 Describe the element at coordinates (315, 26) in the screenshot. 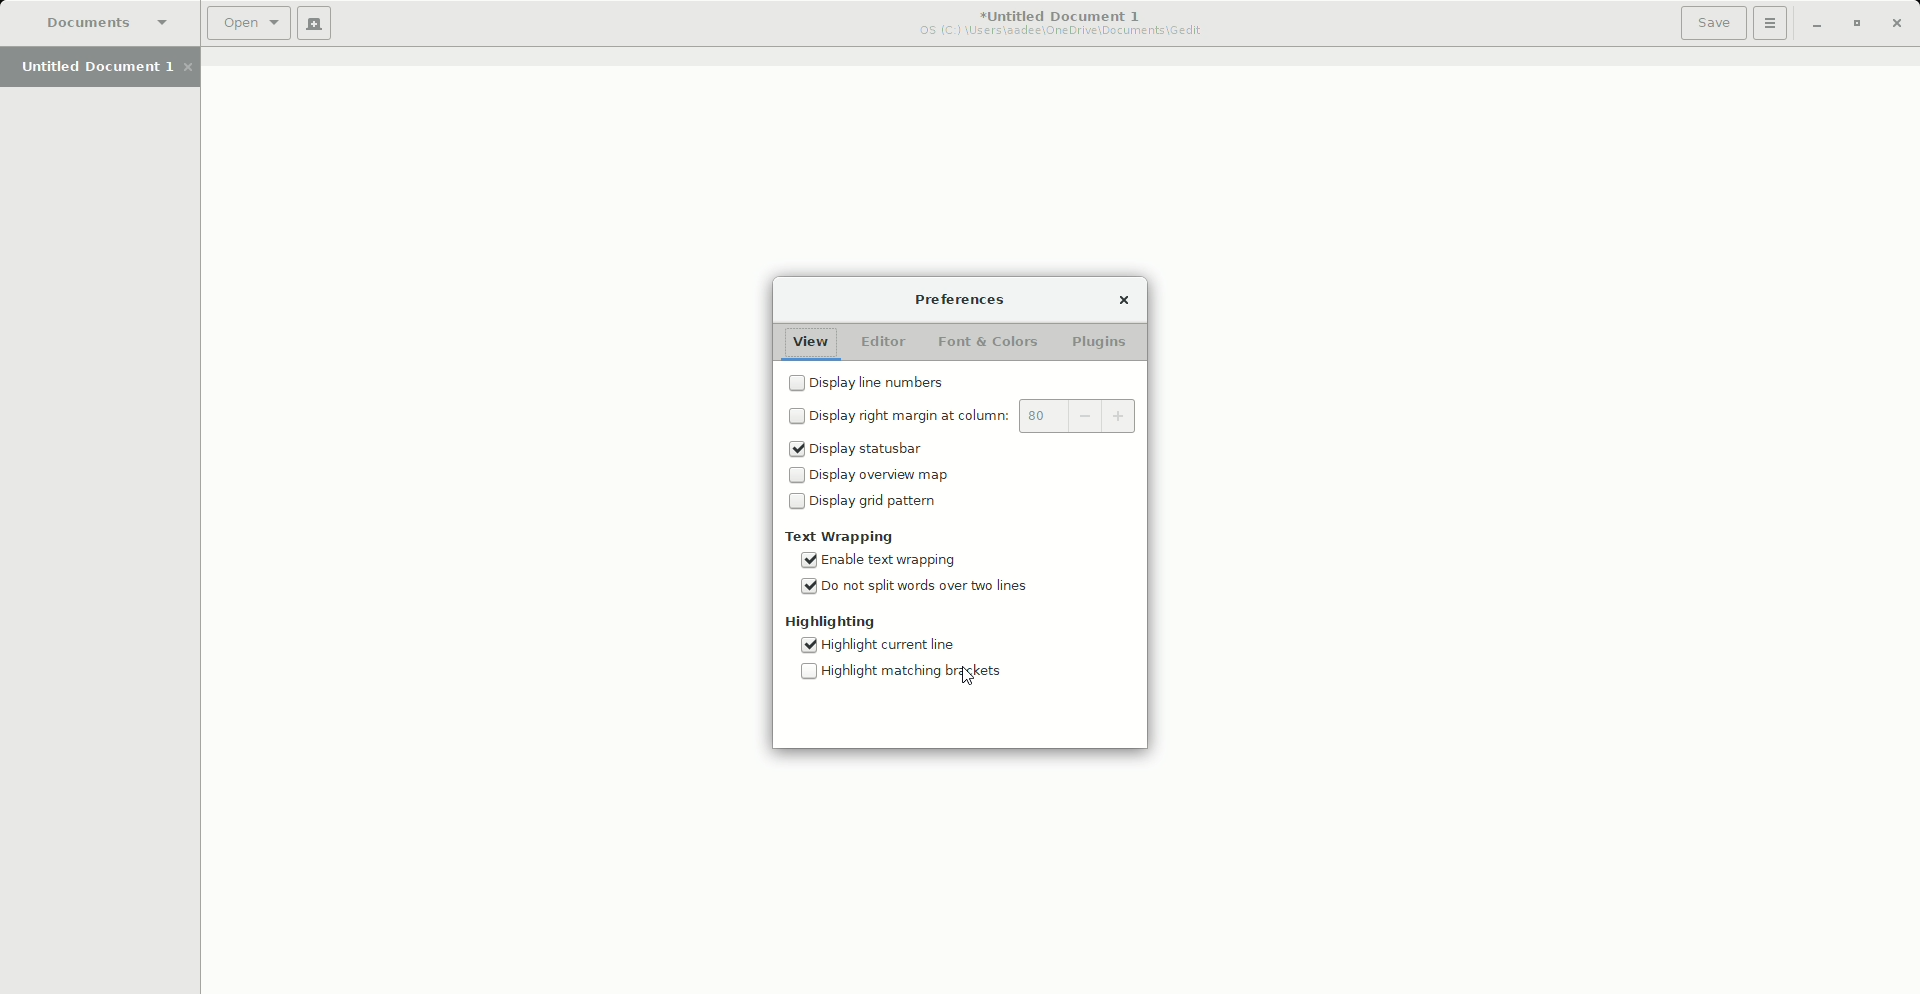

I see `New` at that location.